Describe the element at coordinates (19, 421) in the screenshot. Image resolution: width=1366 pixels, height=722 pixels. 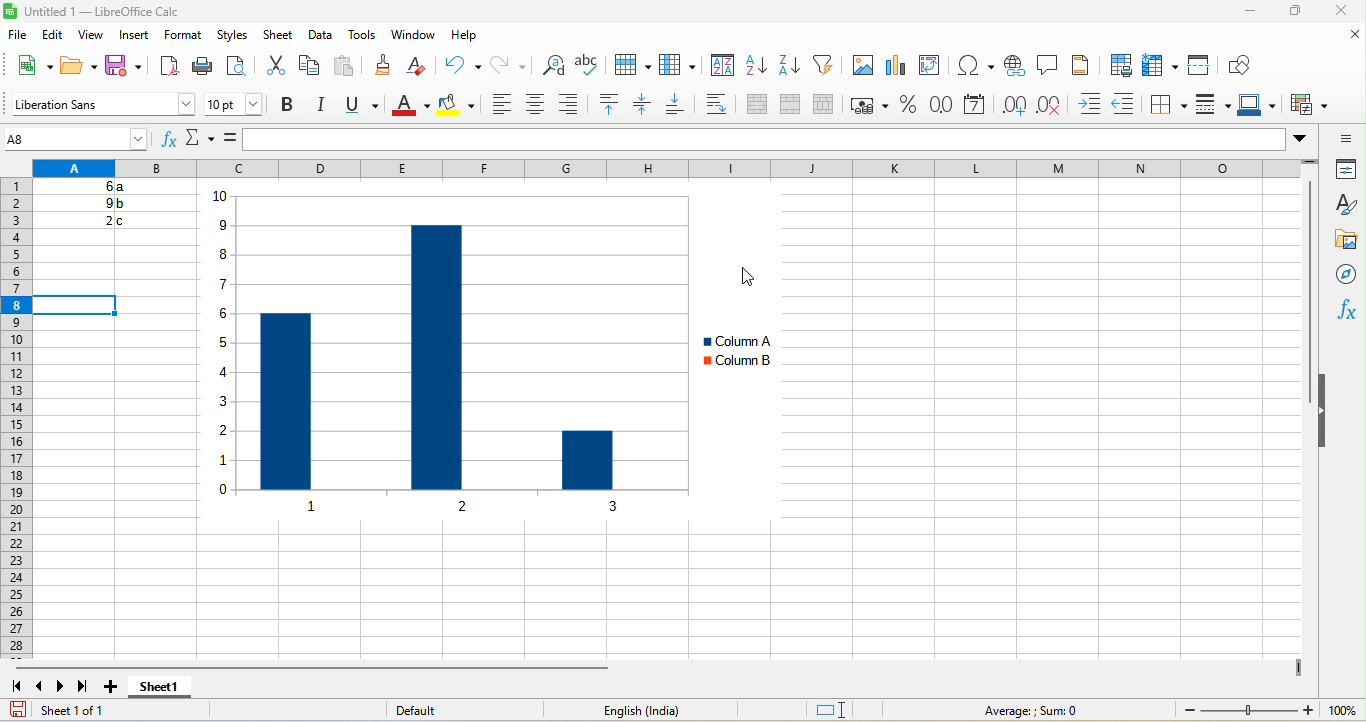
I see `rows` at that location.